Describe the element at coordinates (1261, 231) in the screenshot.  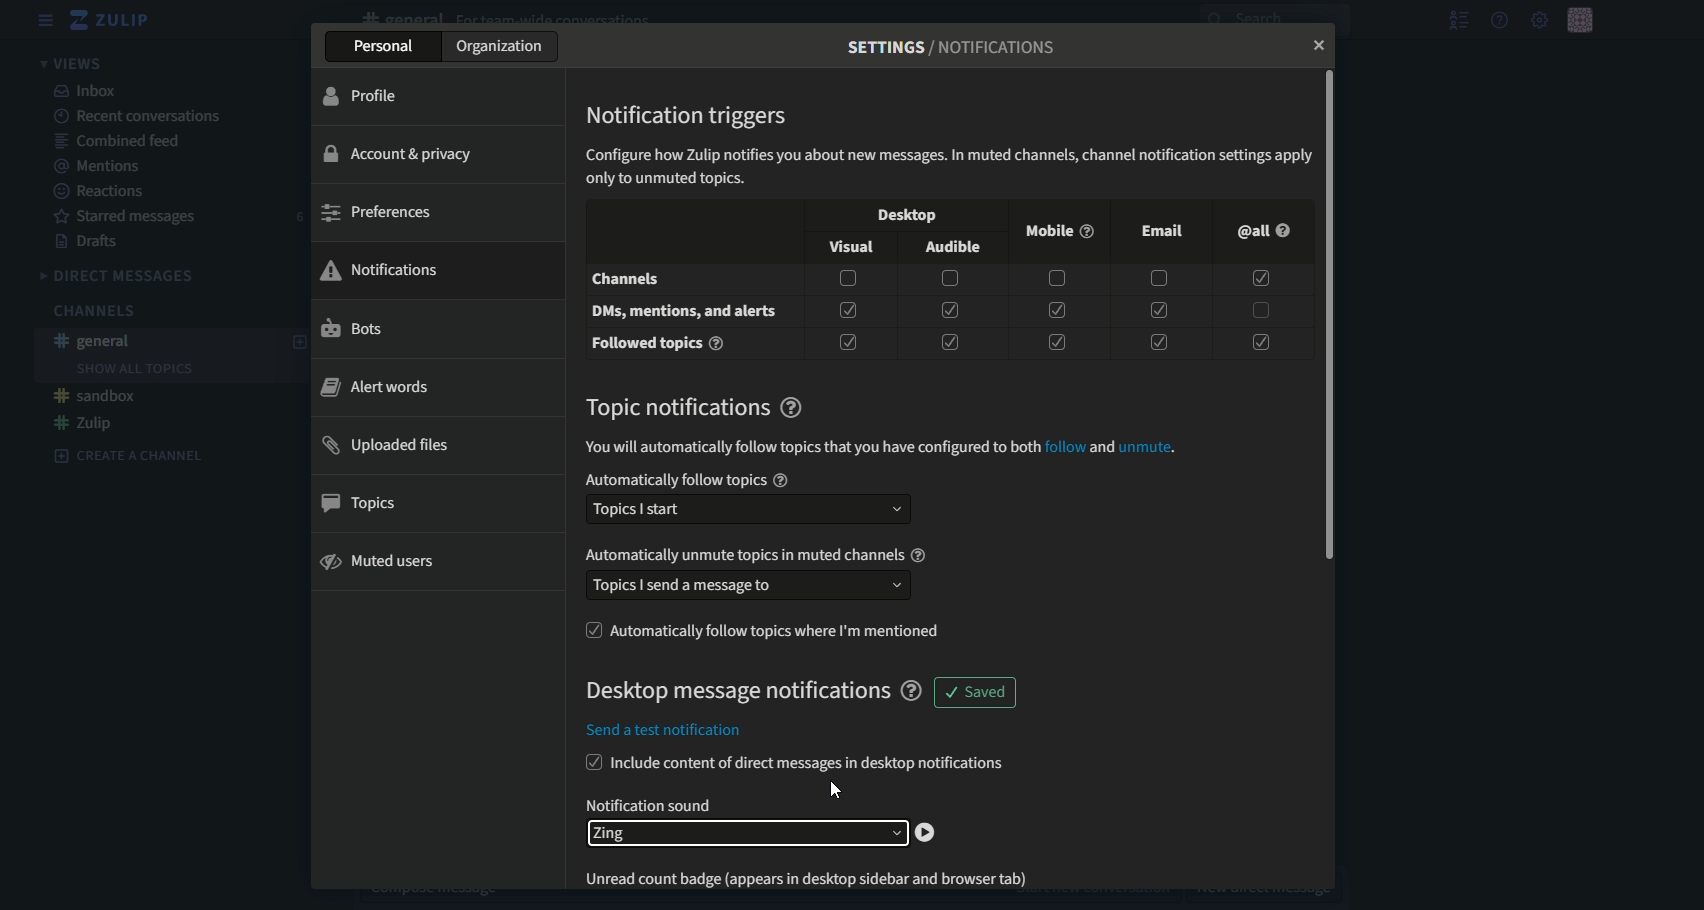
I see `@all` at that location.